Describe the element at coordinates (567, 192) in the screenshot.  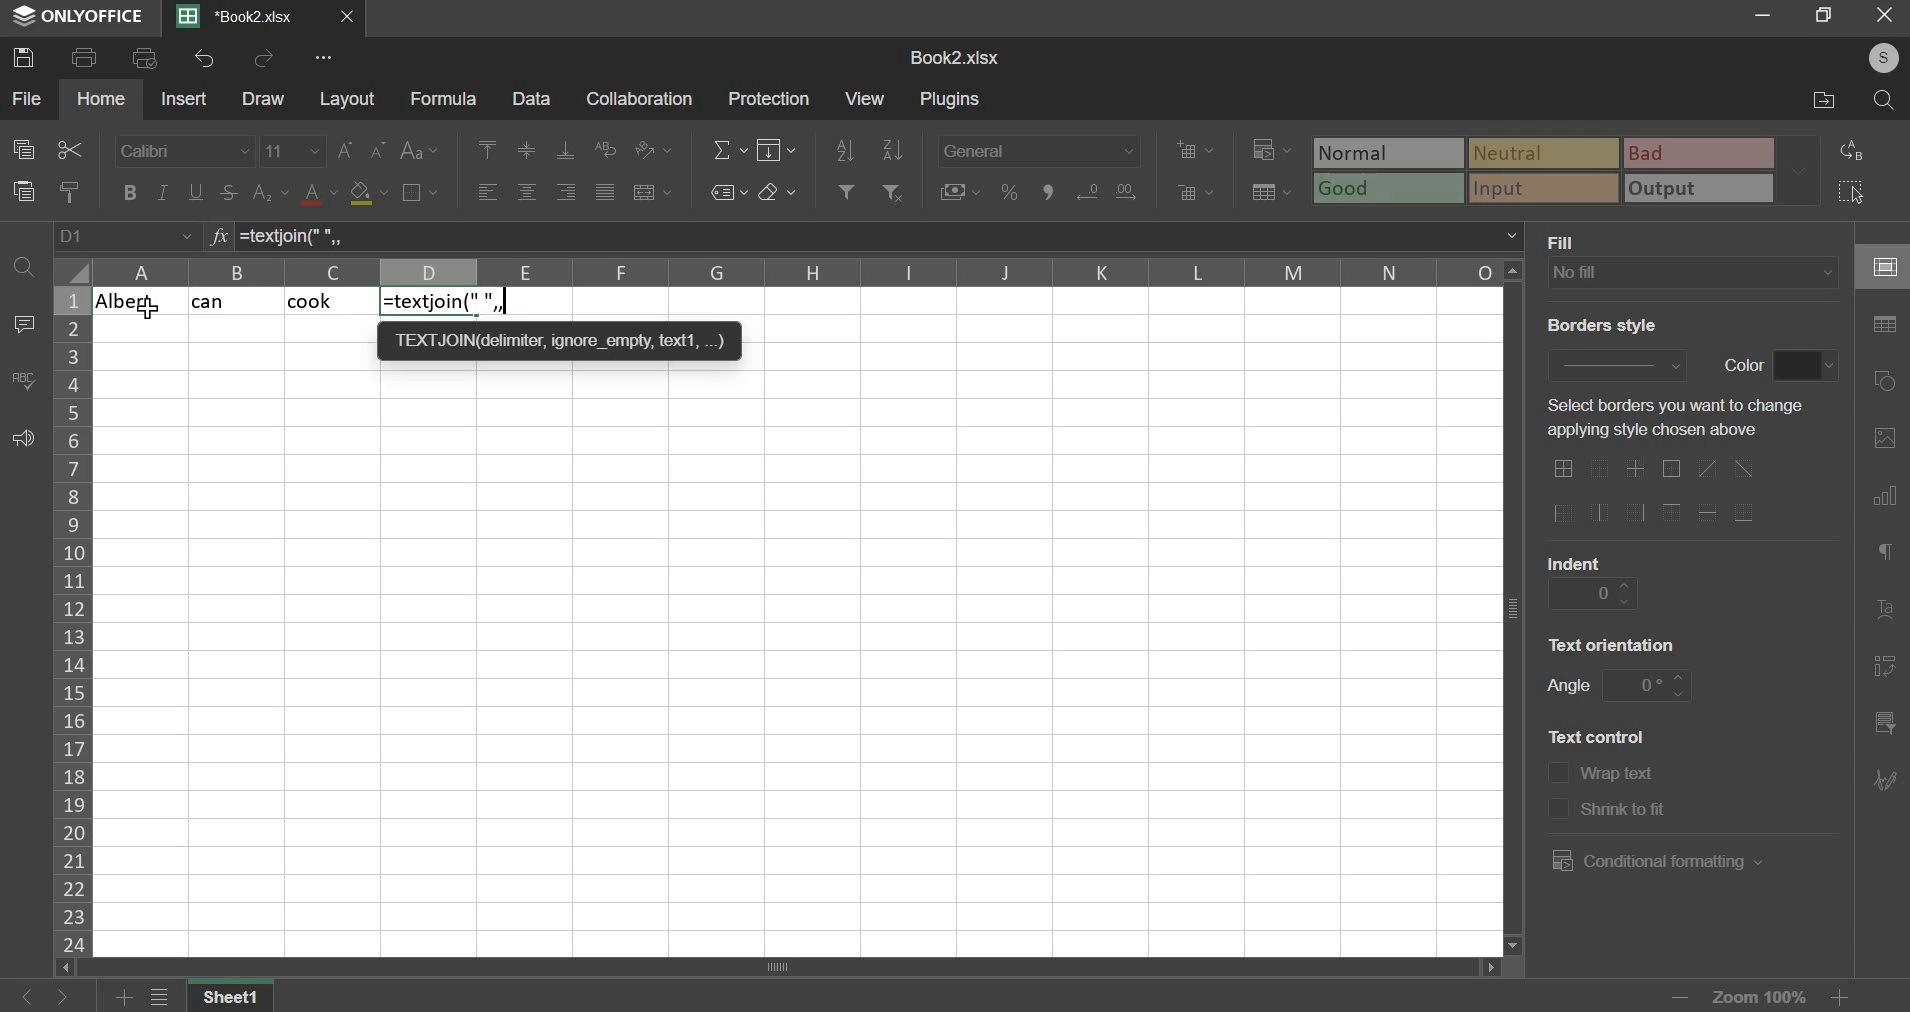
I see `align right` at that location.